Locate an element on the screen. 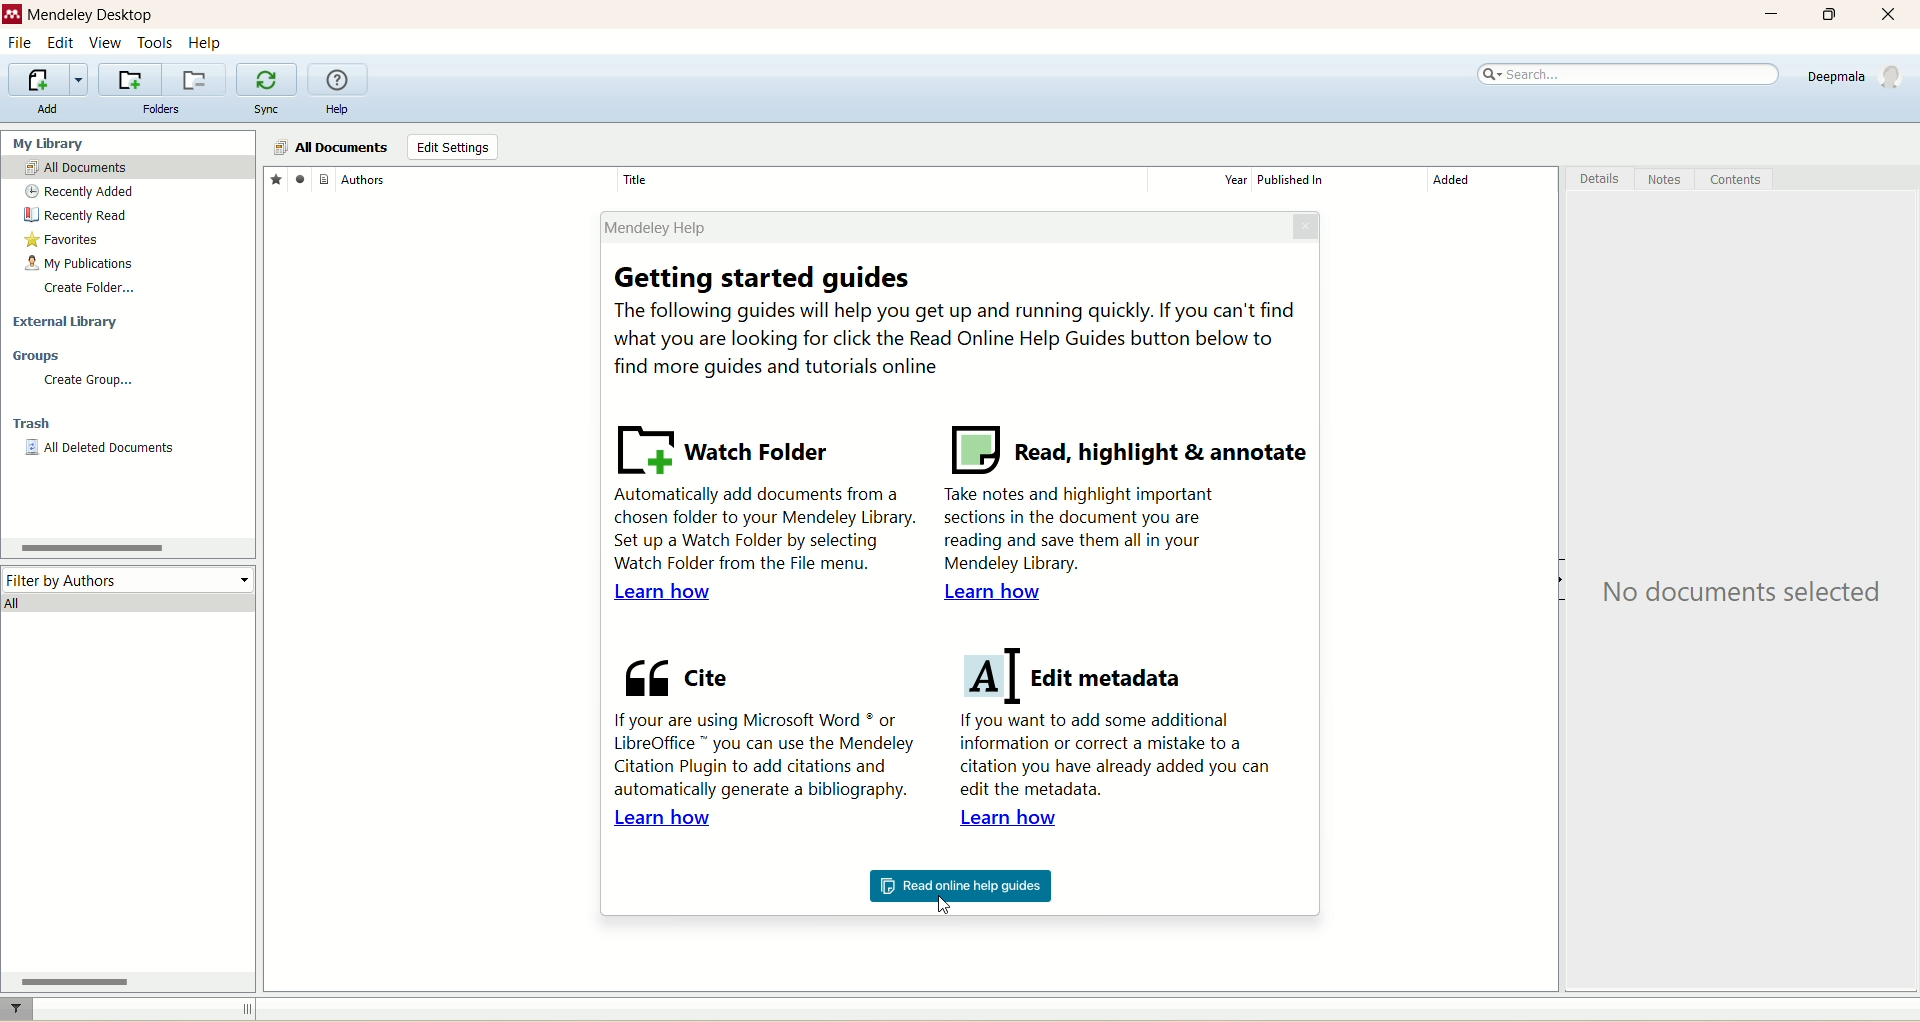 The image size is (1920, 1022). notes is located at coordinates (1670, 179).